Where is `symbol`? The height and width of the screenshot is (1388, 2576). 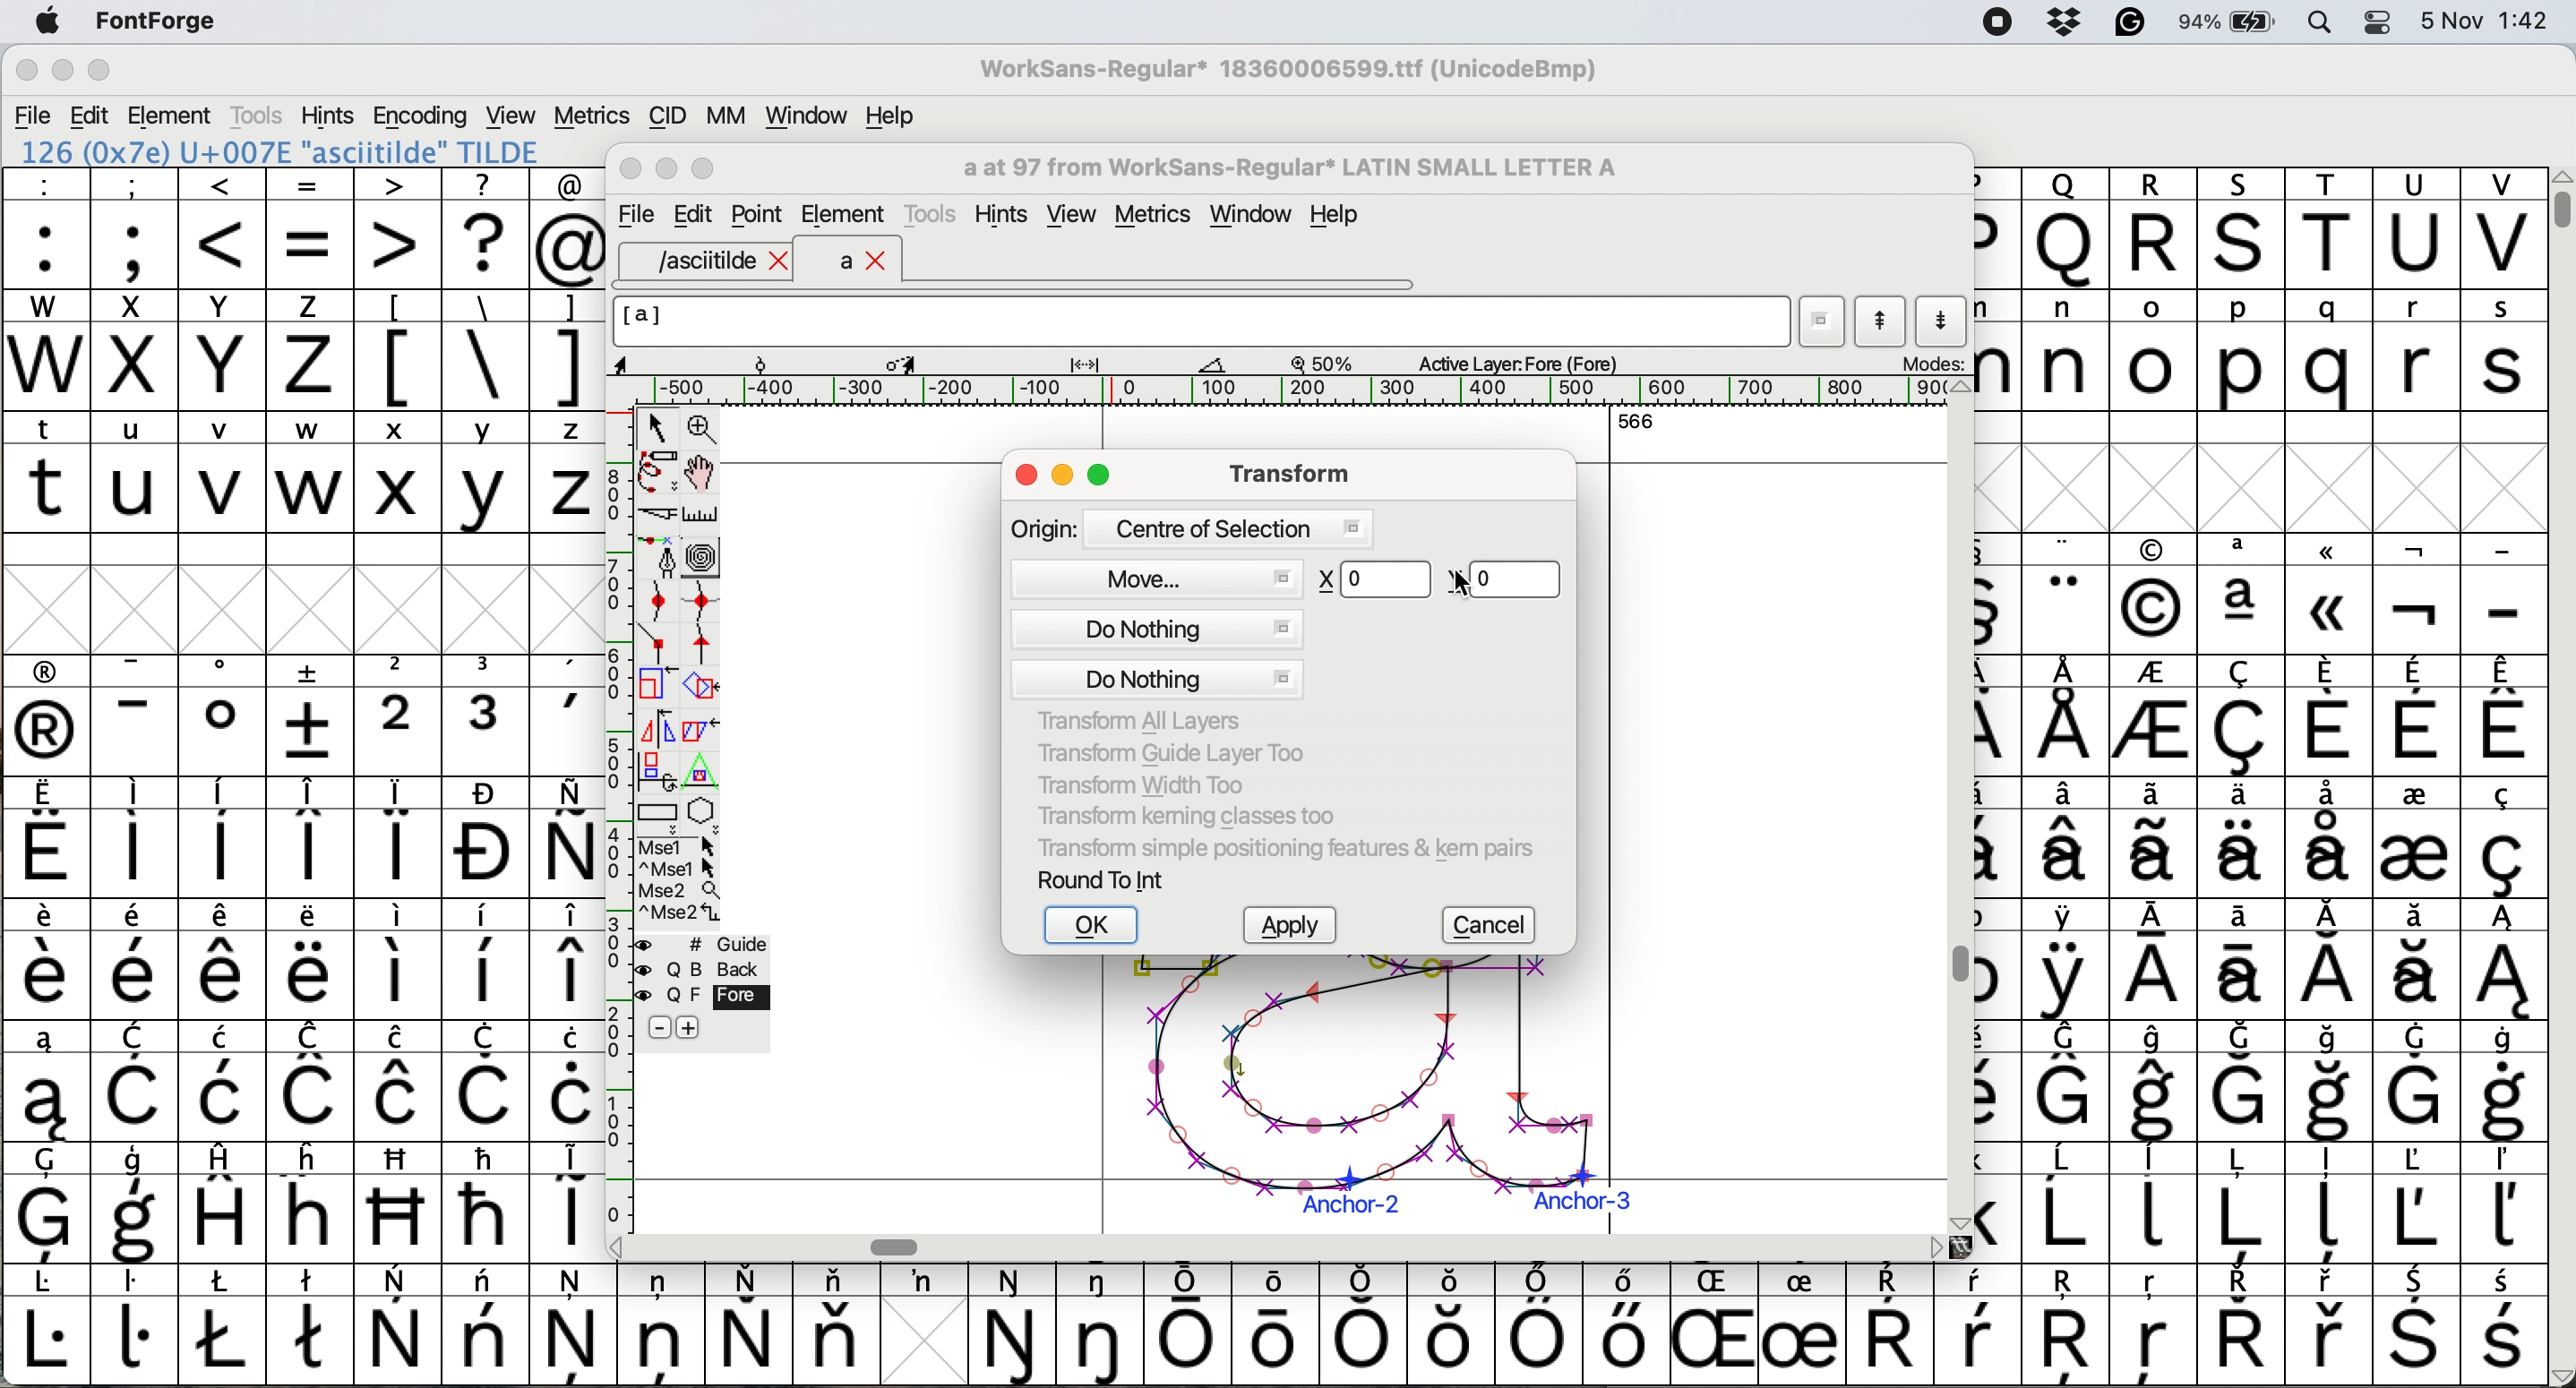 symbol is located at coordinates (225, 960).